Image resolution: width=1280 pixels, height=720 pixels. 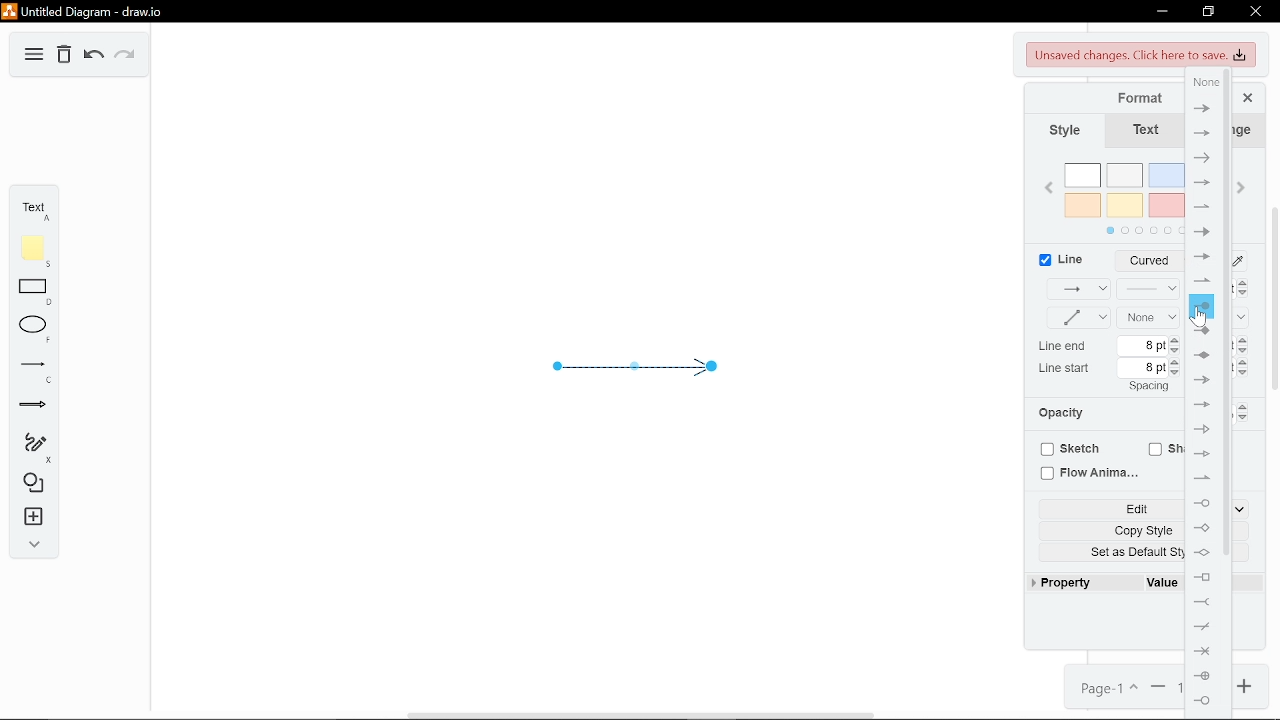 What do you see at coordinates (1207, 323) in the screenshot?
I see `Pointer` at bounding box center [1207, 323].